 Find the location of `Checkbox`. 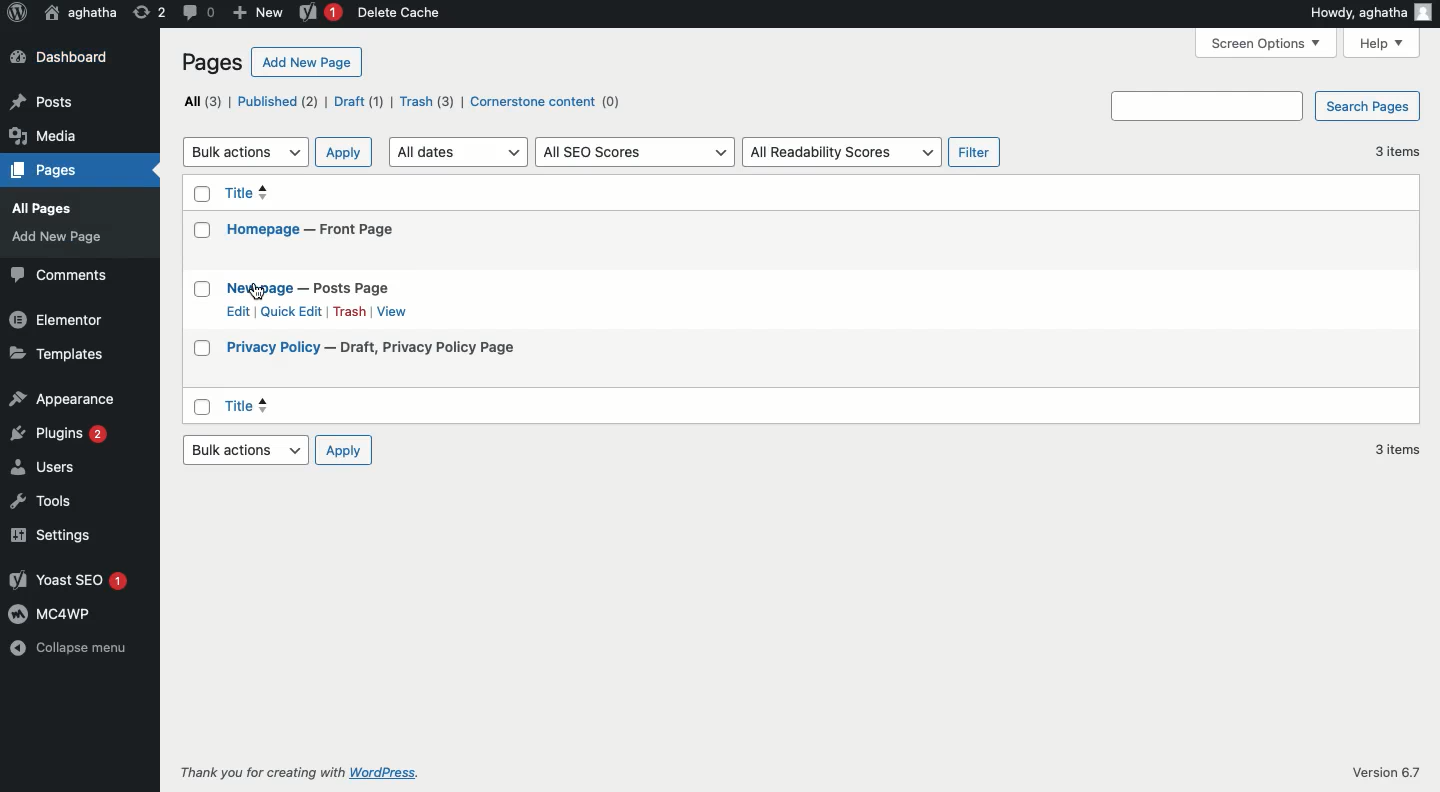

Checkbox is located at coordinates (199, 290).